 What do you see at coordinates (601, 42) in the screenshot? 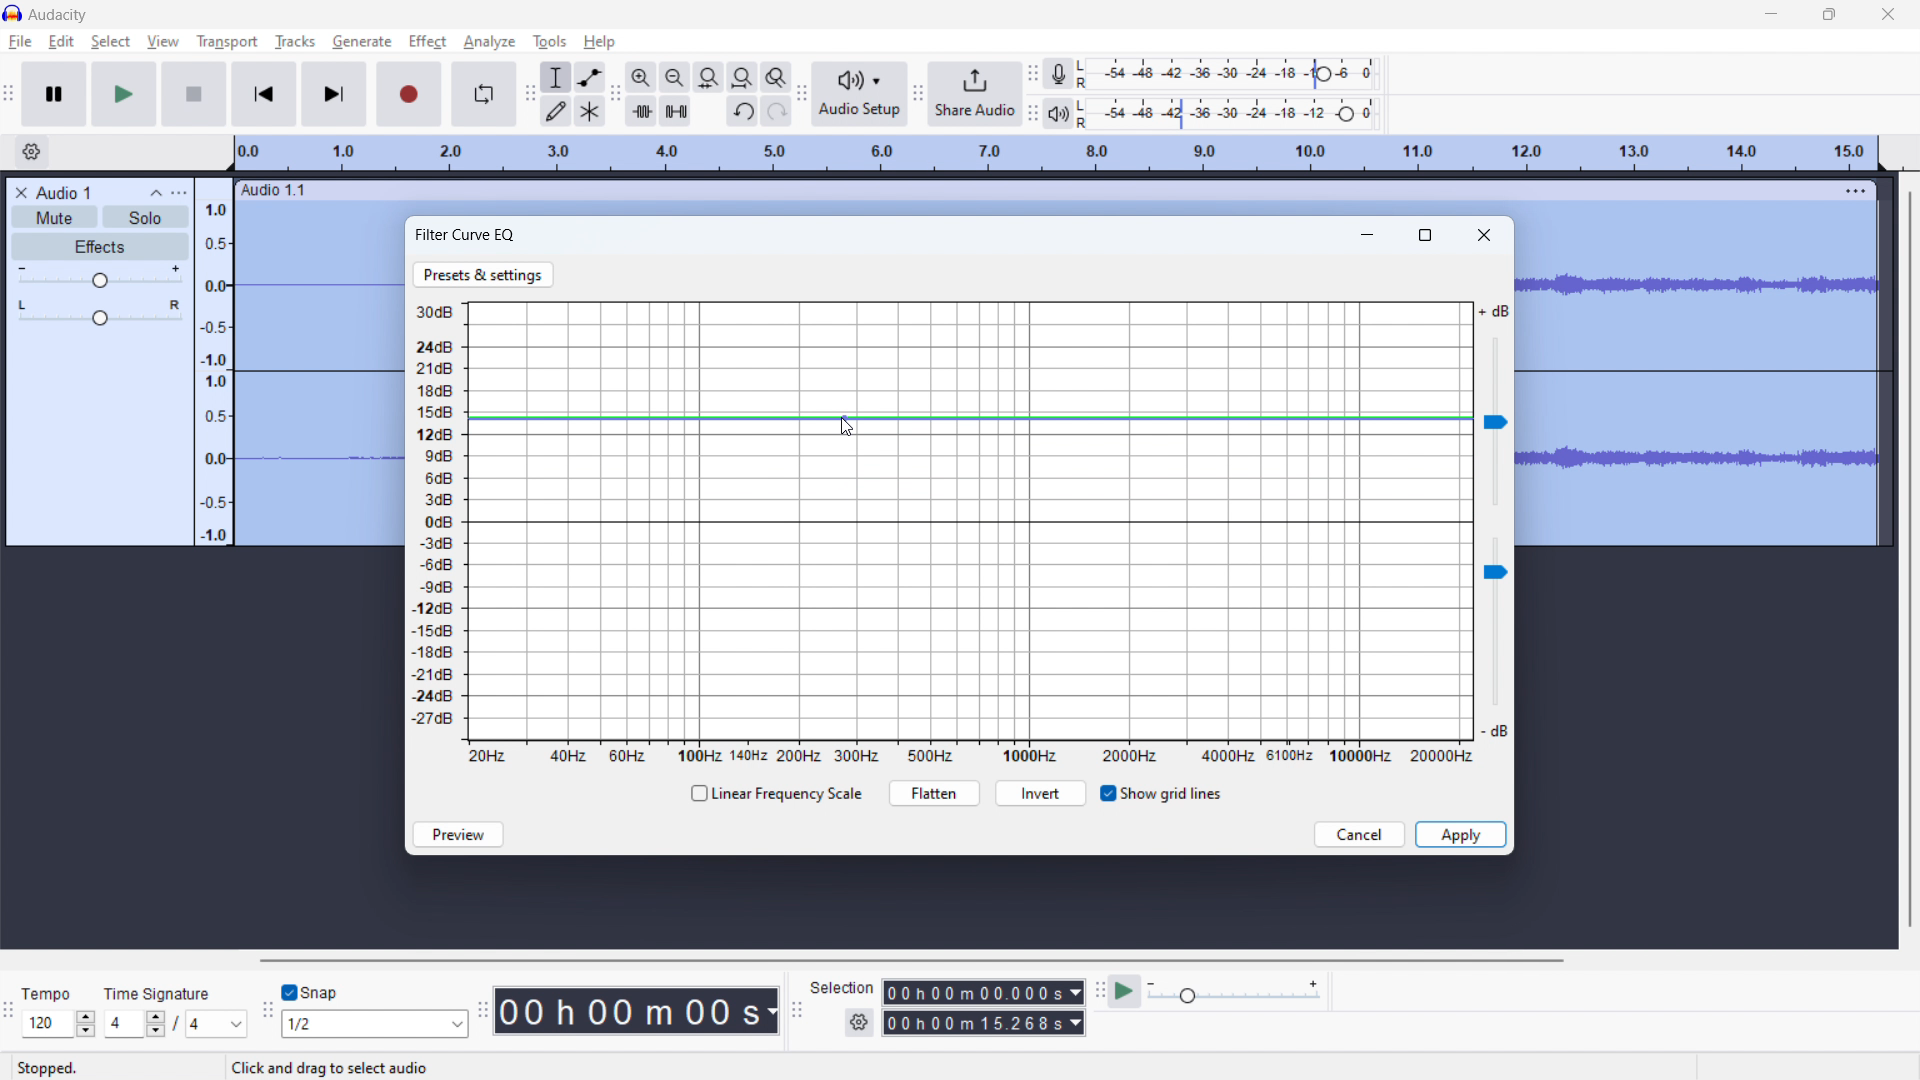
I see `help` at bounding box center [601, 42].